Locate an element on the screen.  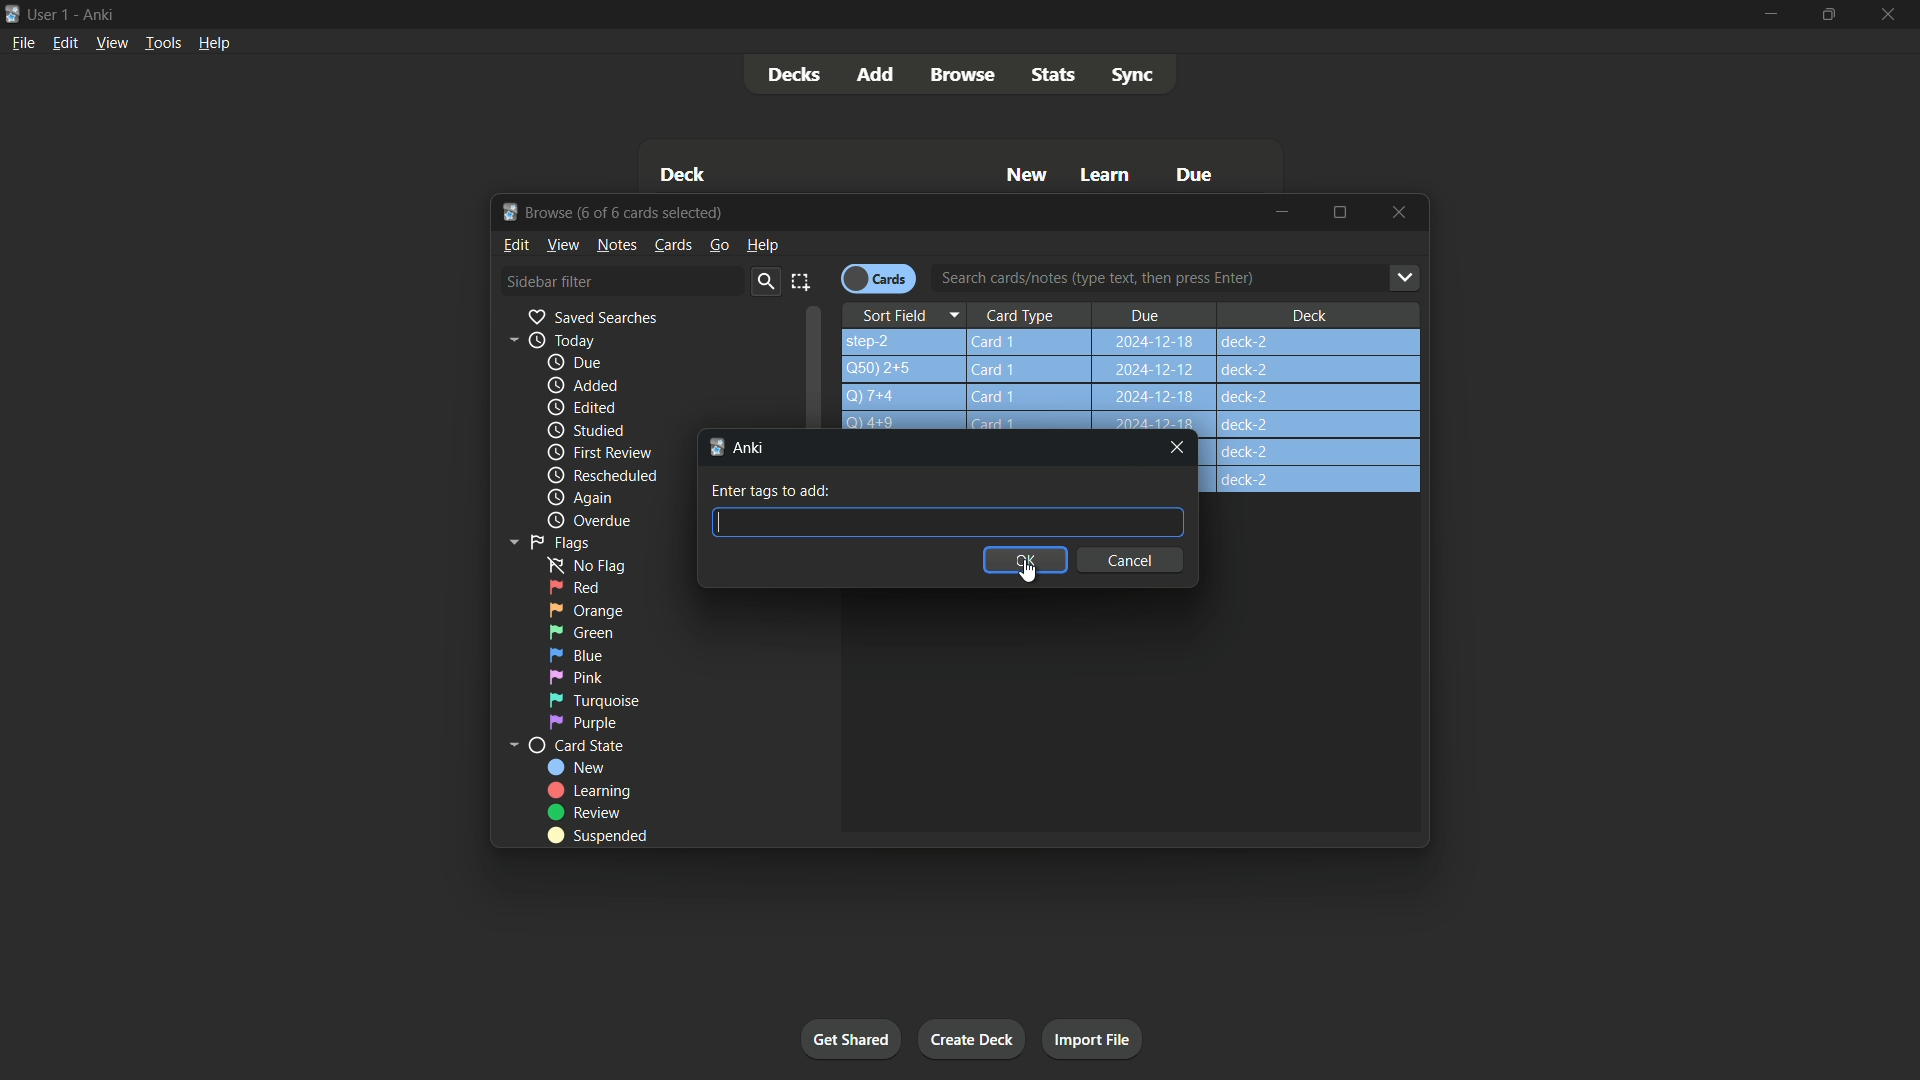
Maximize is located at coordinates (1340, 212).